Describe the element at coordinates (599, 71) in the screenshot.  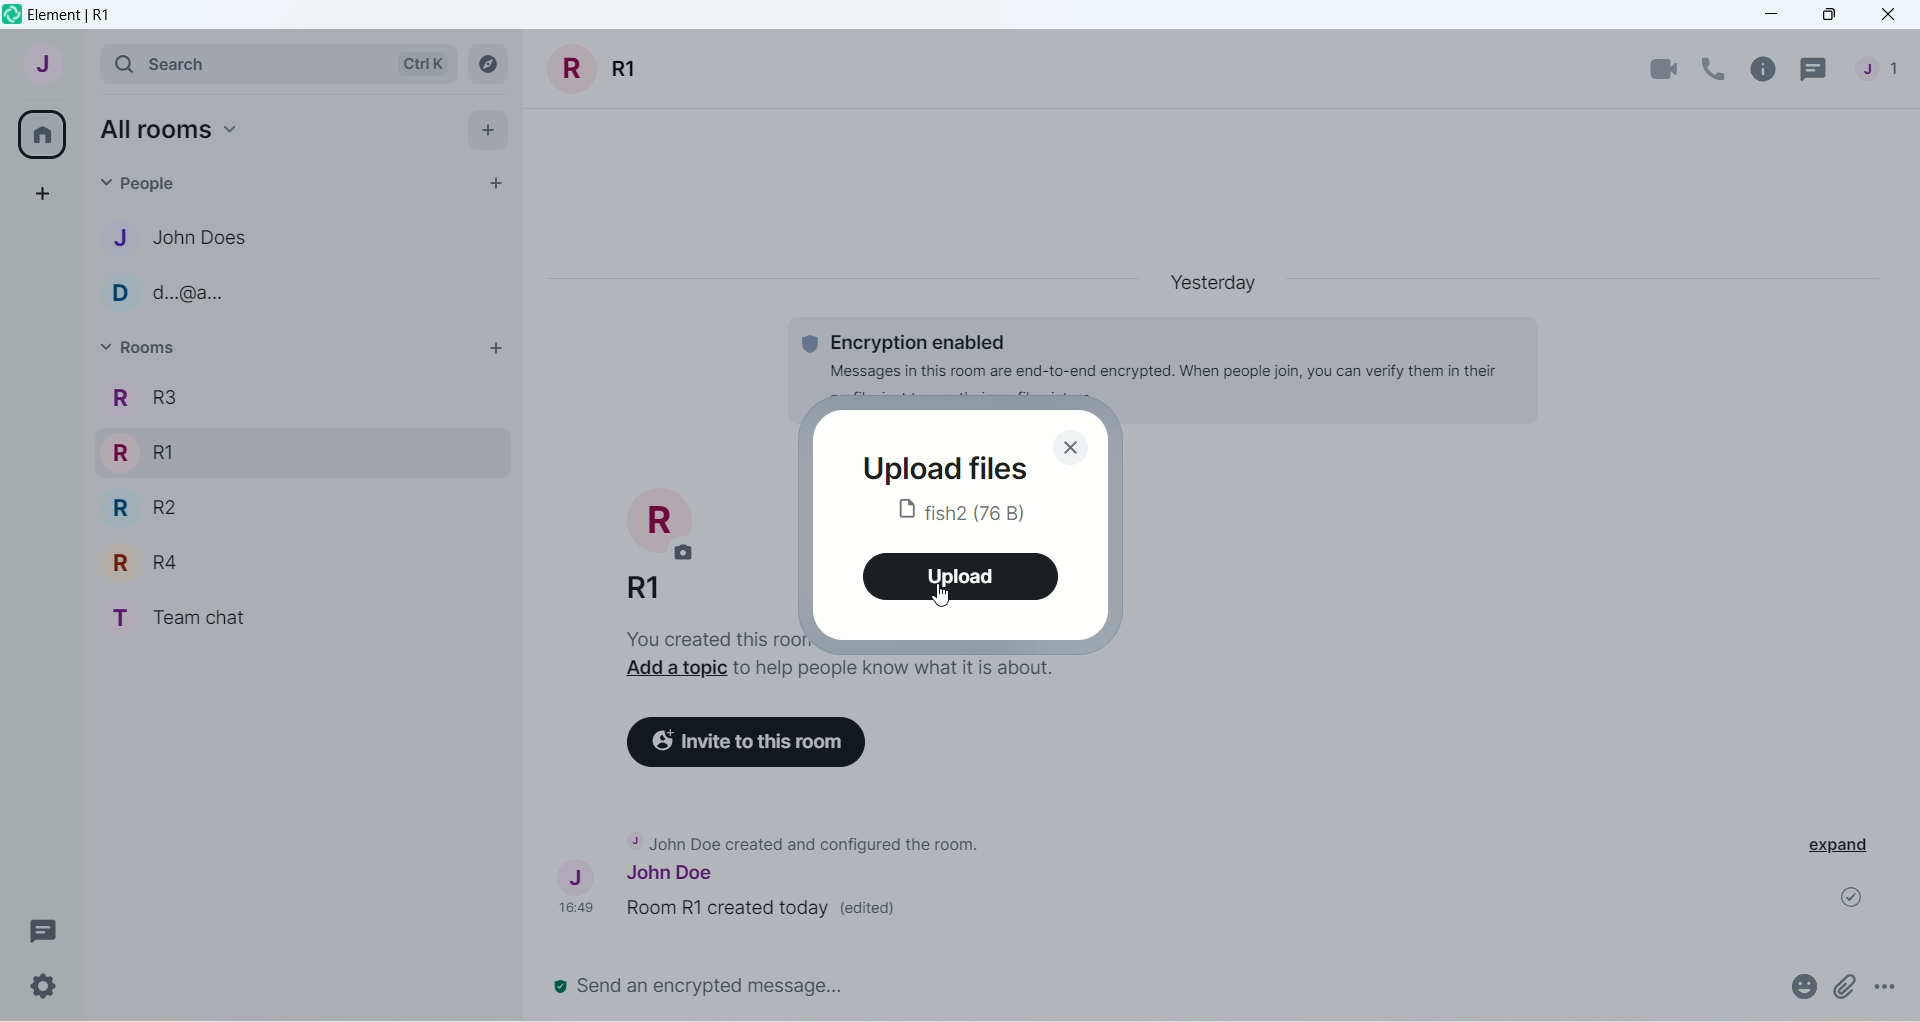
I see `room title` at that location.